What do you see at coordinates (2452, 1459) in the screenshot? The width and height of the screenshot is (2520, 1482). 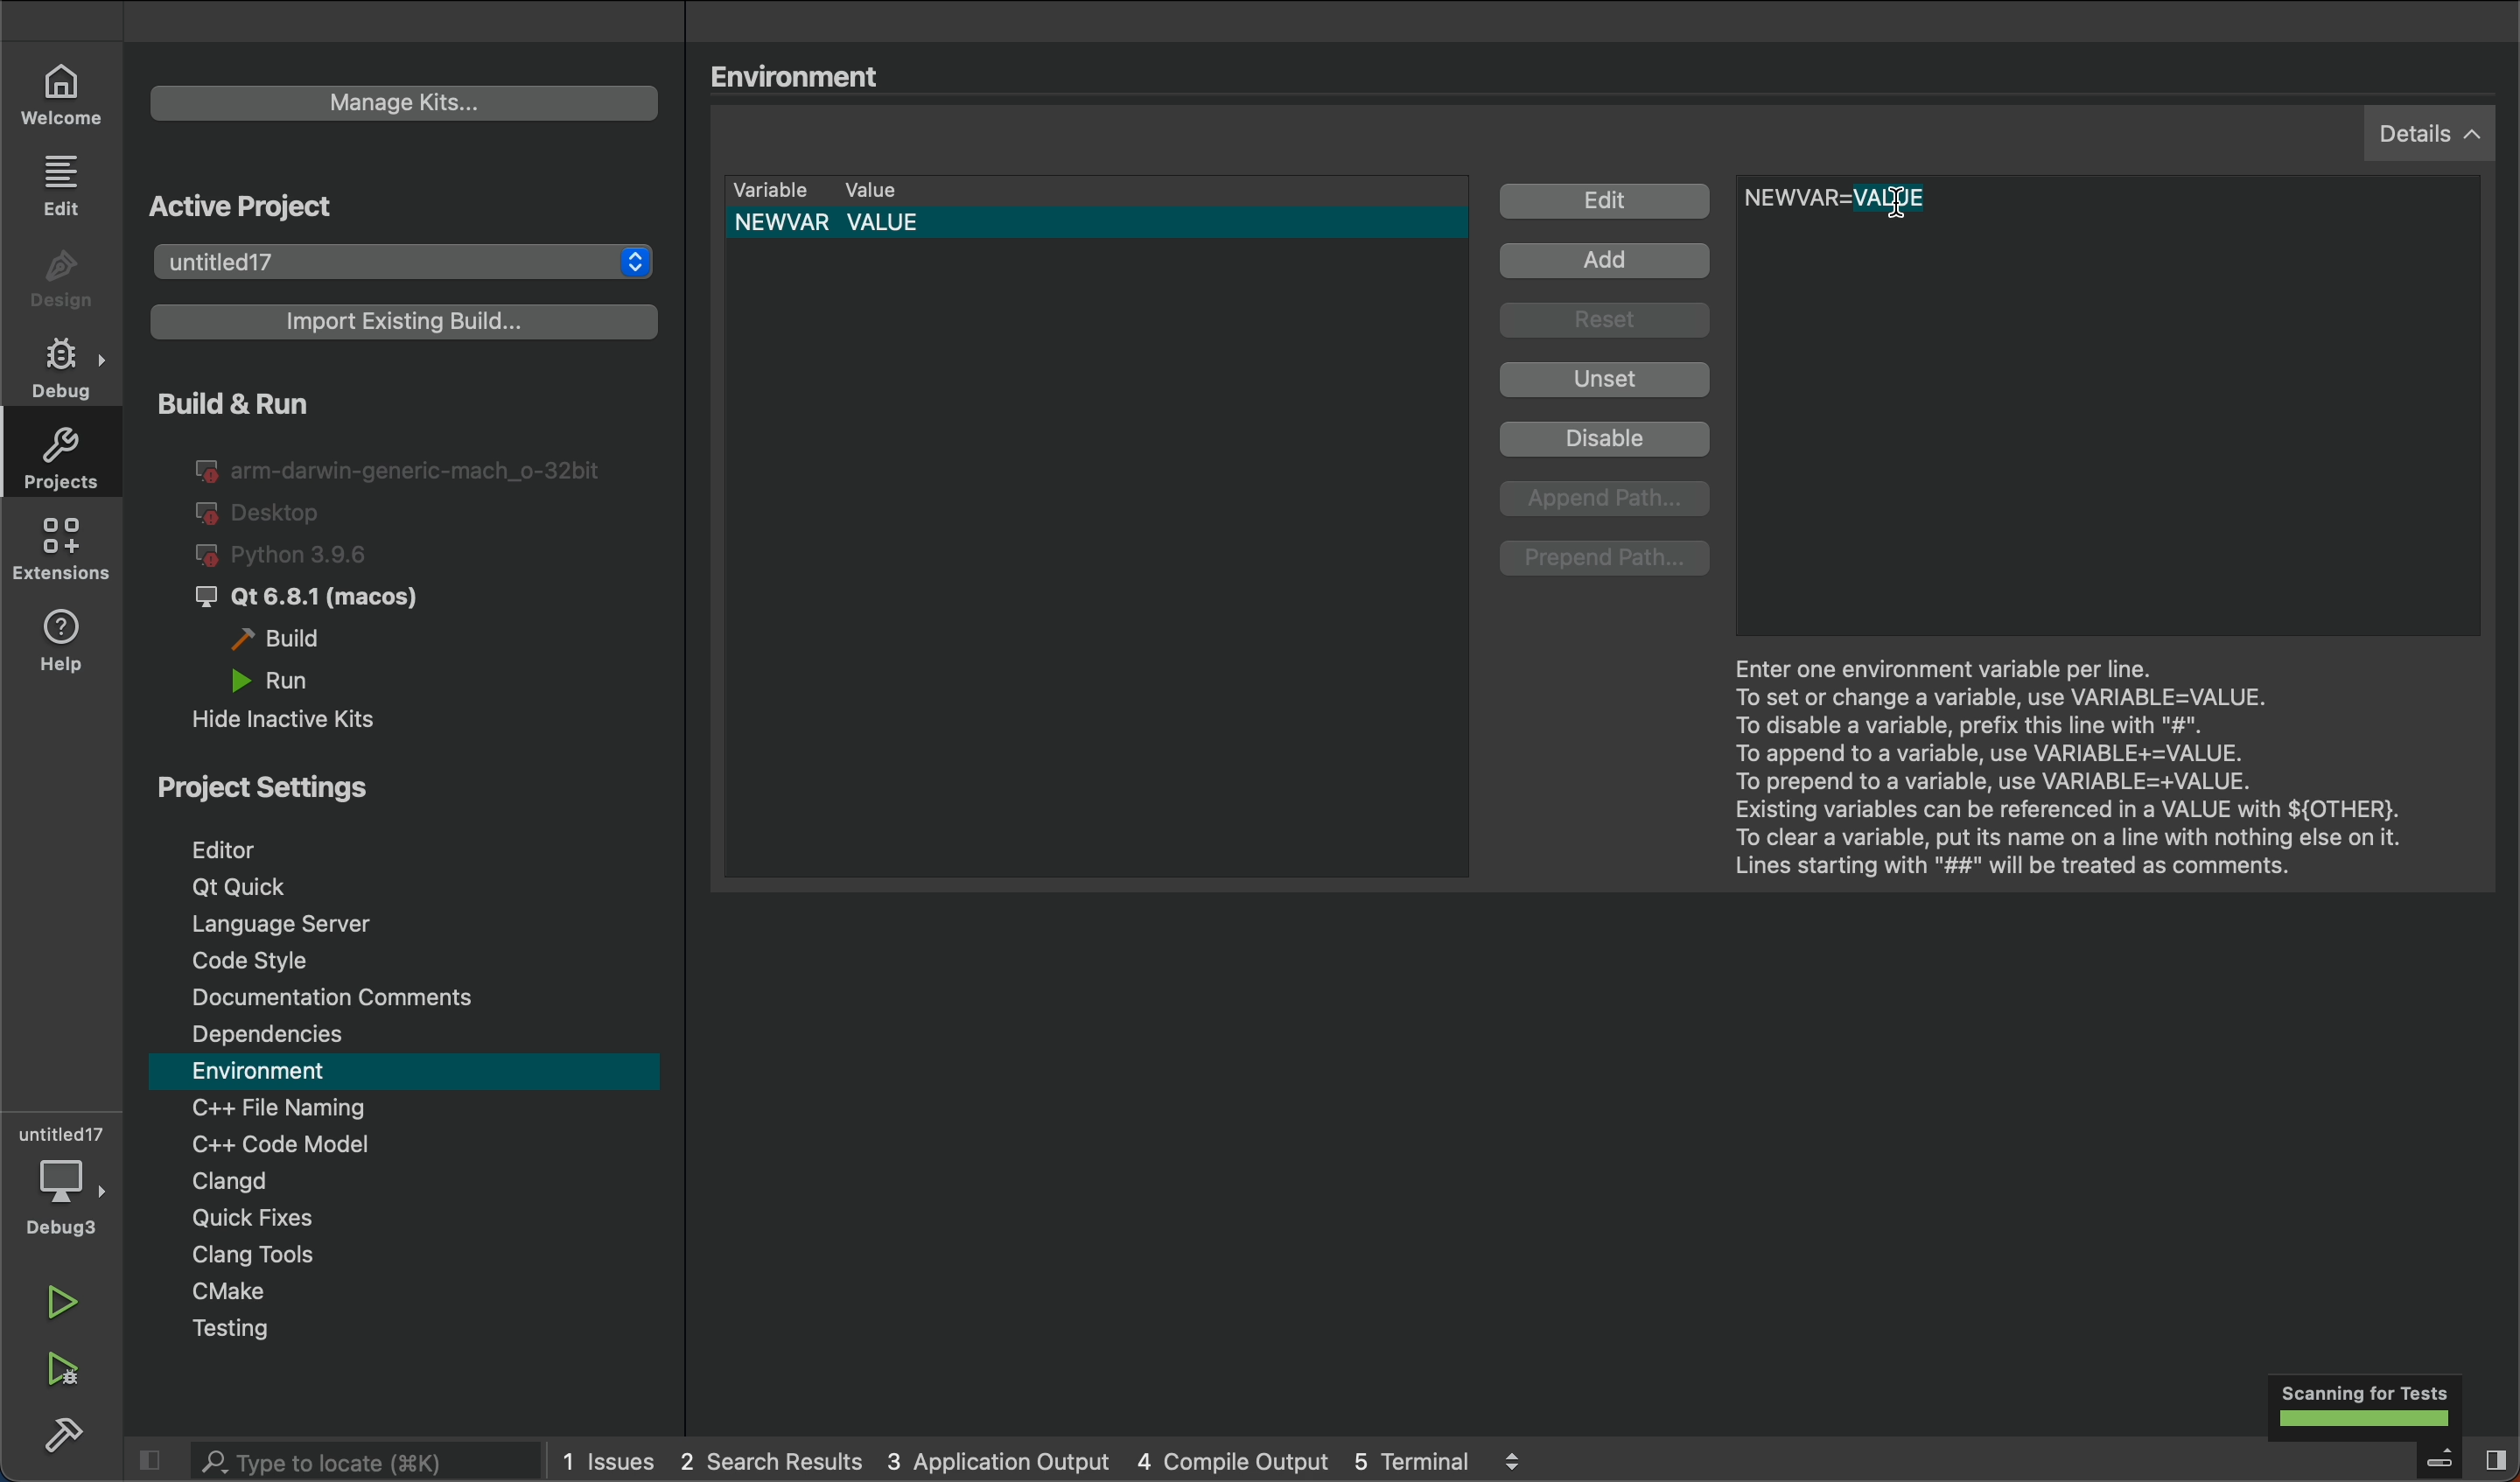 I see `toggle sidebar` at bounding box center [2452, 1459].